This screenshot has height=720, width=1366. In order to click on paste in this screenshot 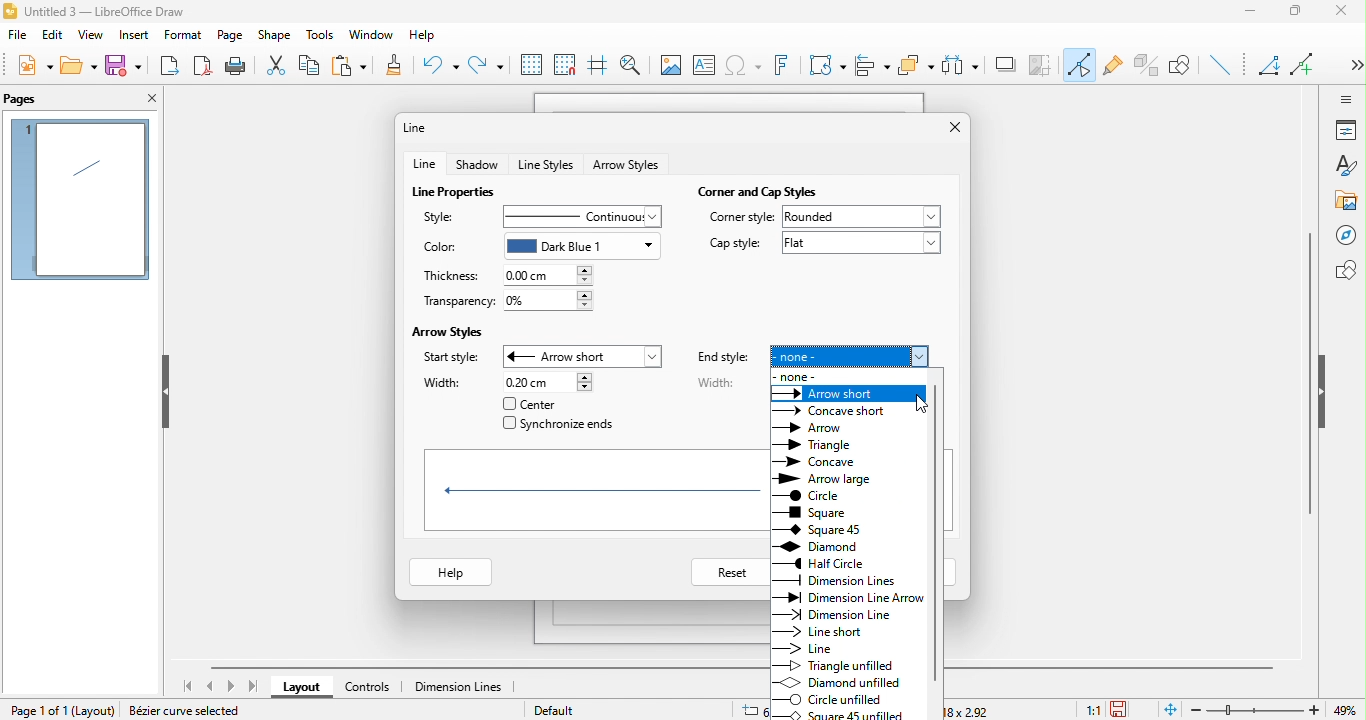, I will do `click(355, 66)`.